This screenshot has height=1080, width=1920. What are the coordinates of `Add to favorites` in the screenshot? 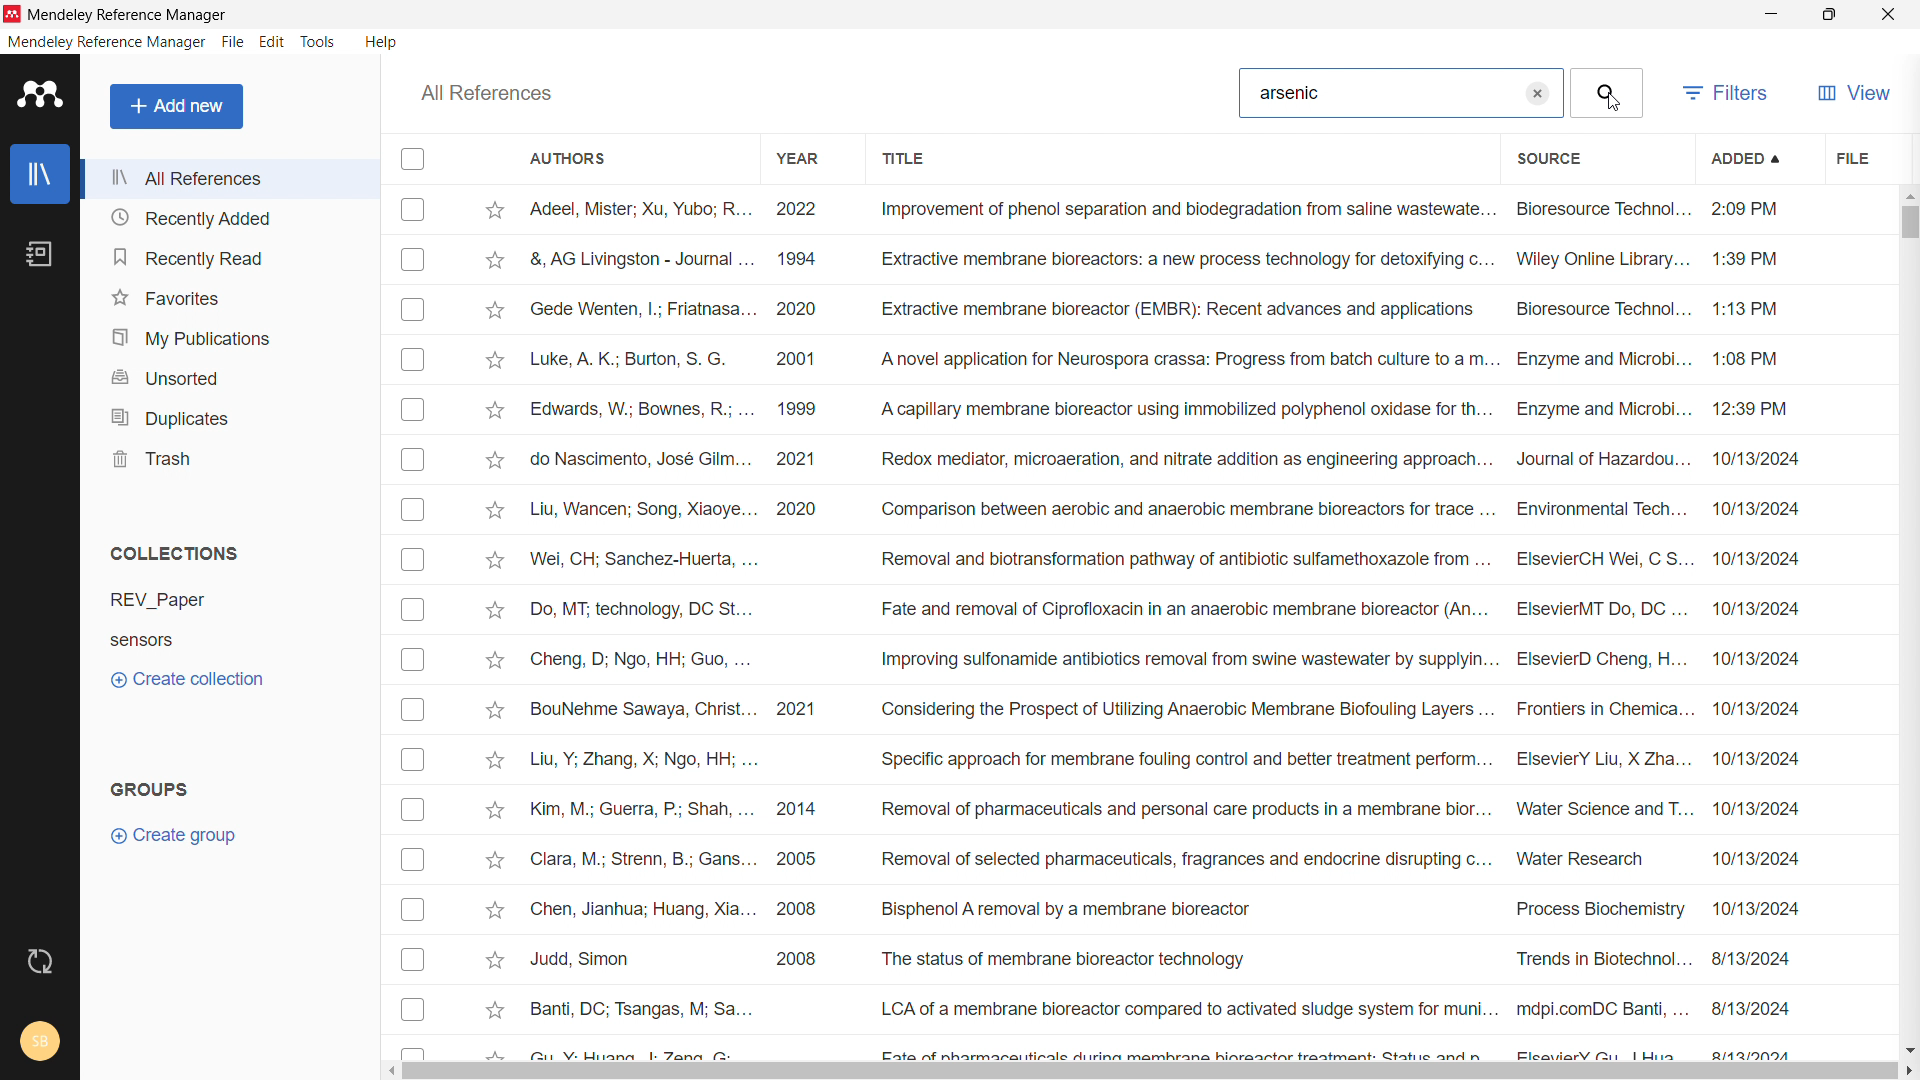 It's located at (497, 759).